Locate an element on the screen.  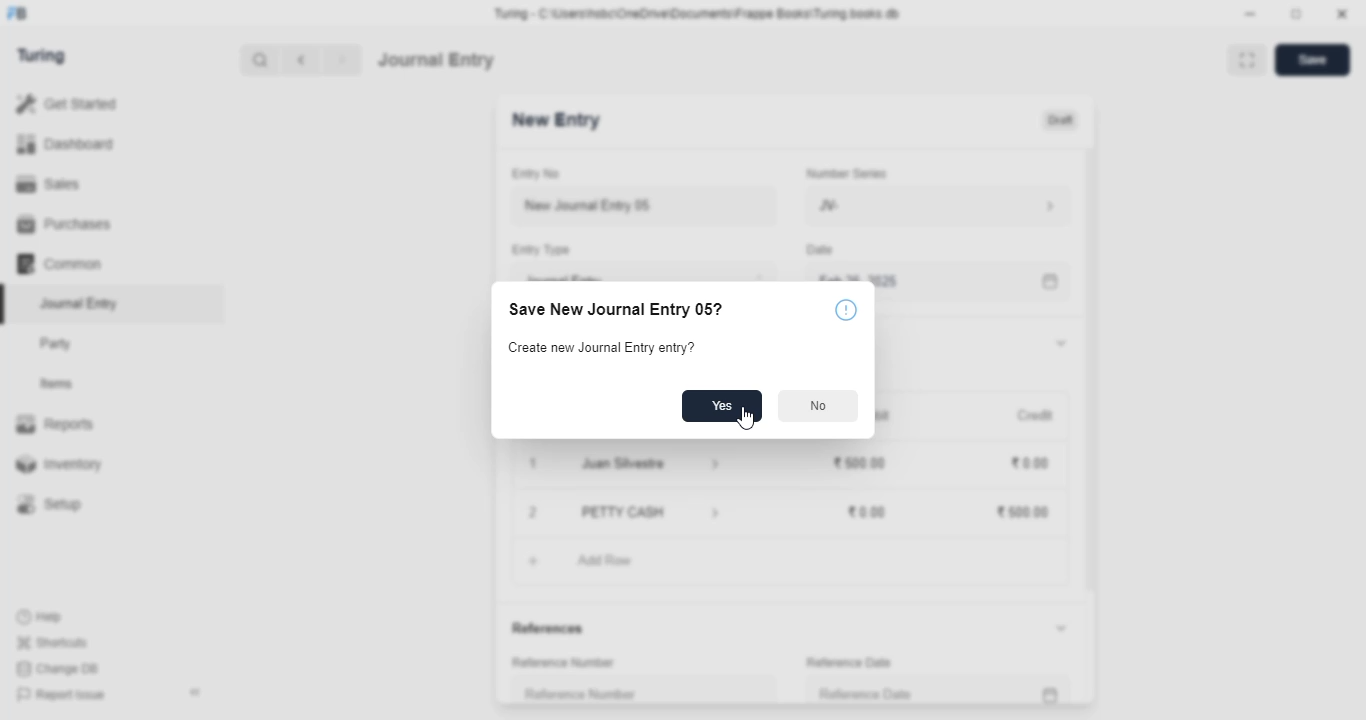
get started is located at coordinates (68, 104).